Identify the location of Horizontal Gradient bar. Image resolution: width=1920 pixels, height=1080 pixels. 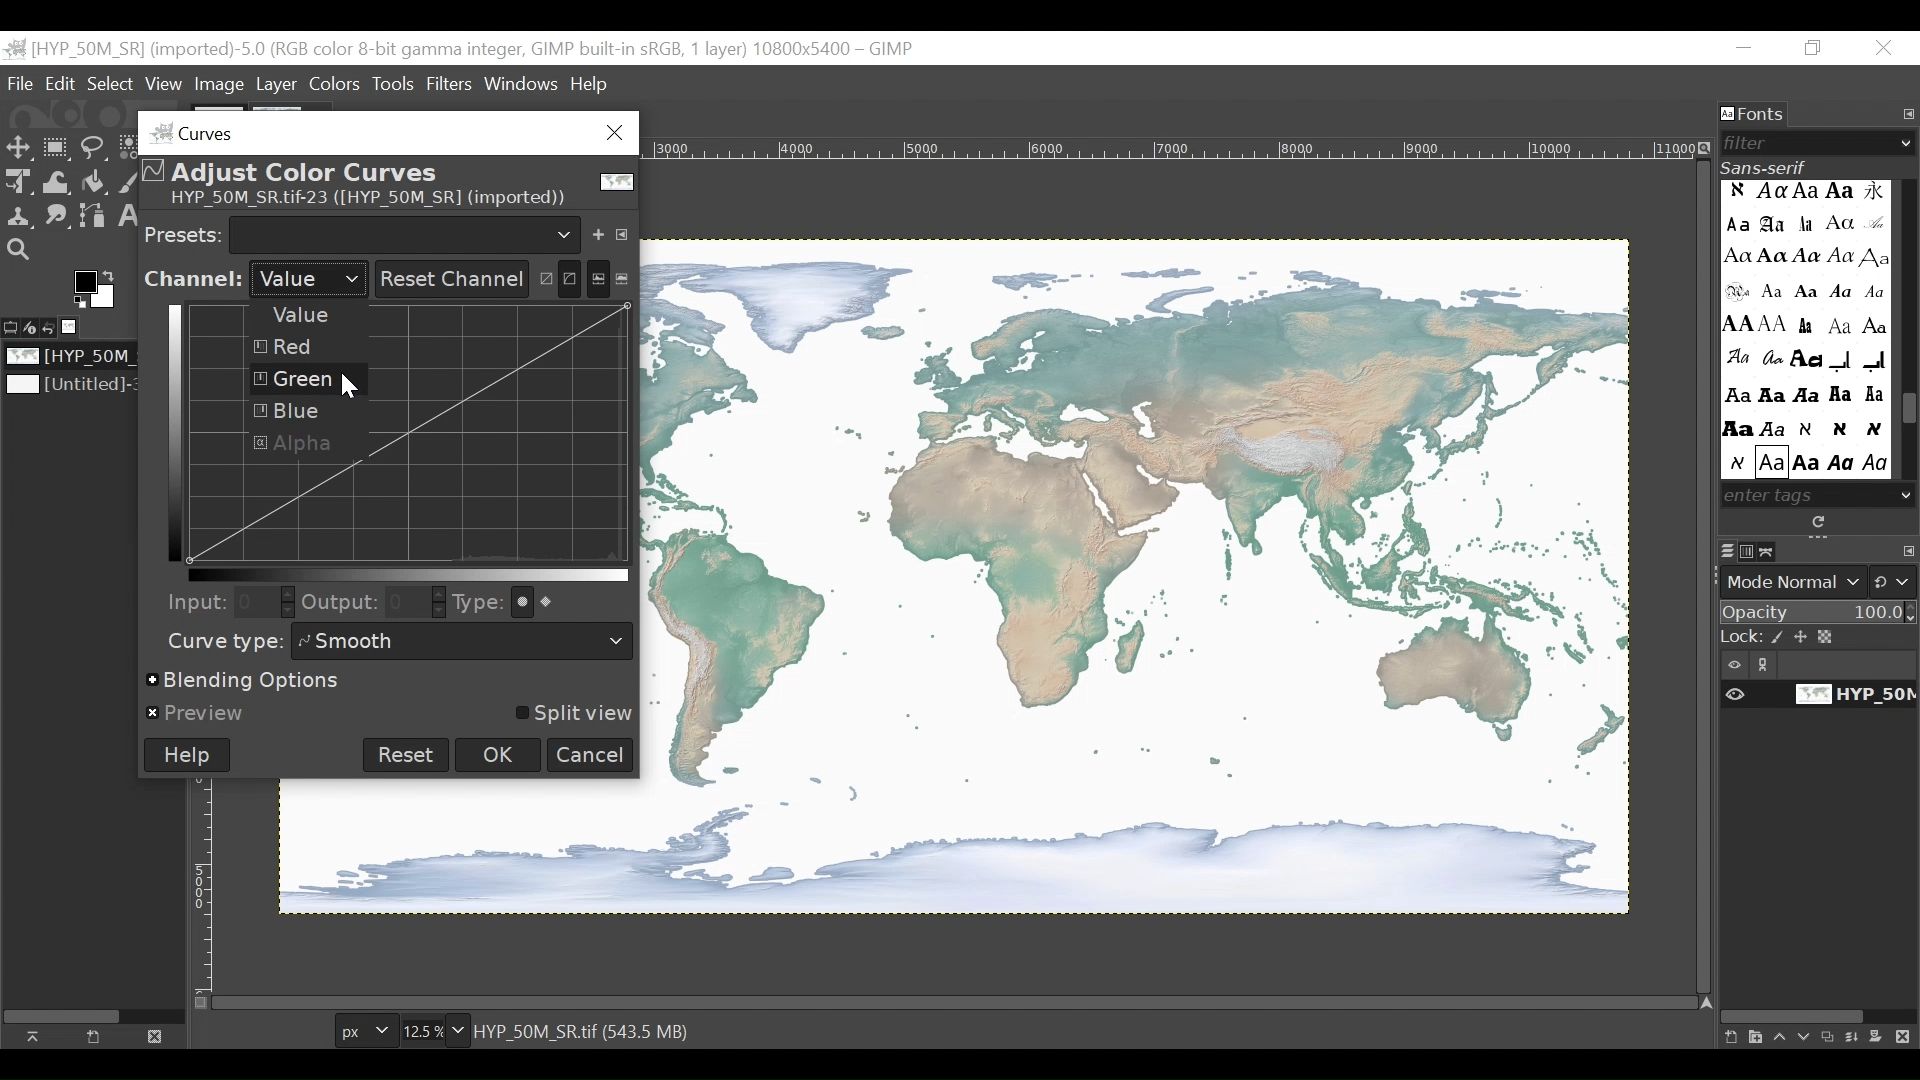
(409, 575).